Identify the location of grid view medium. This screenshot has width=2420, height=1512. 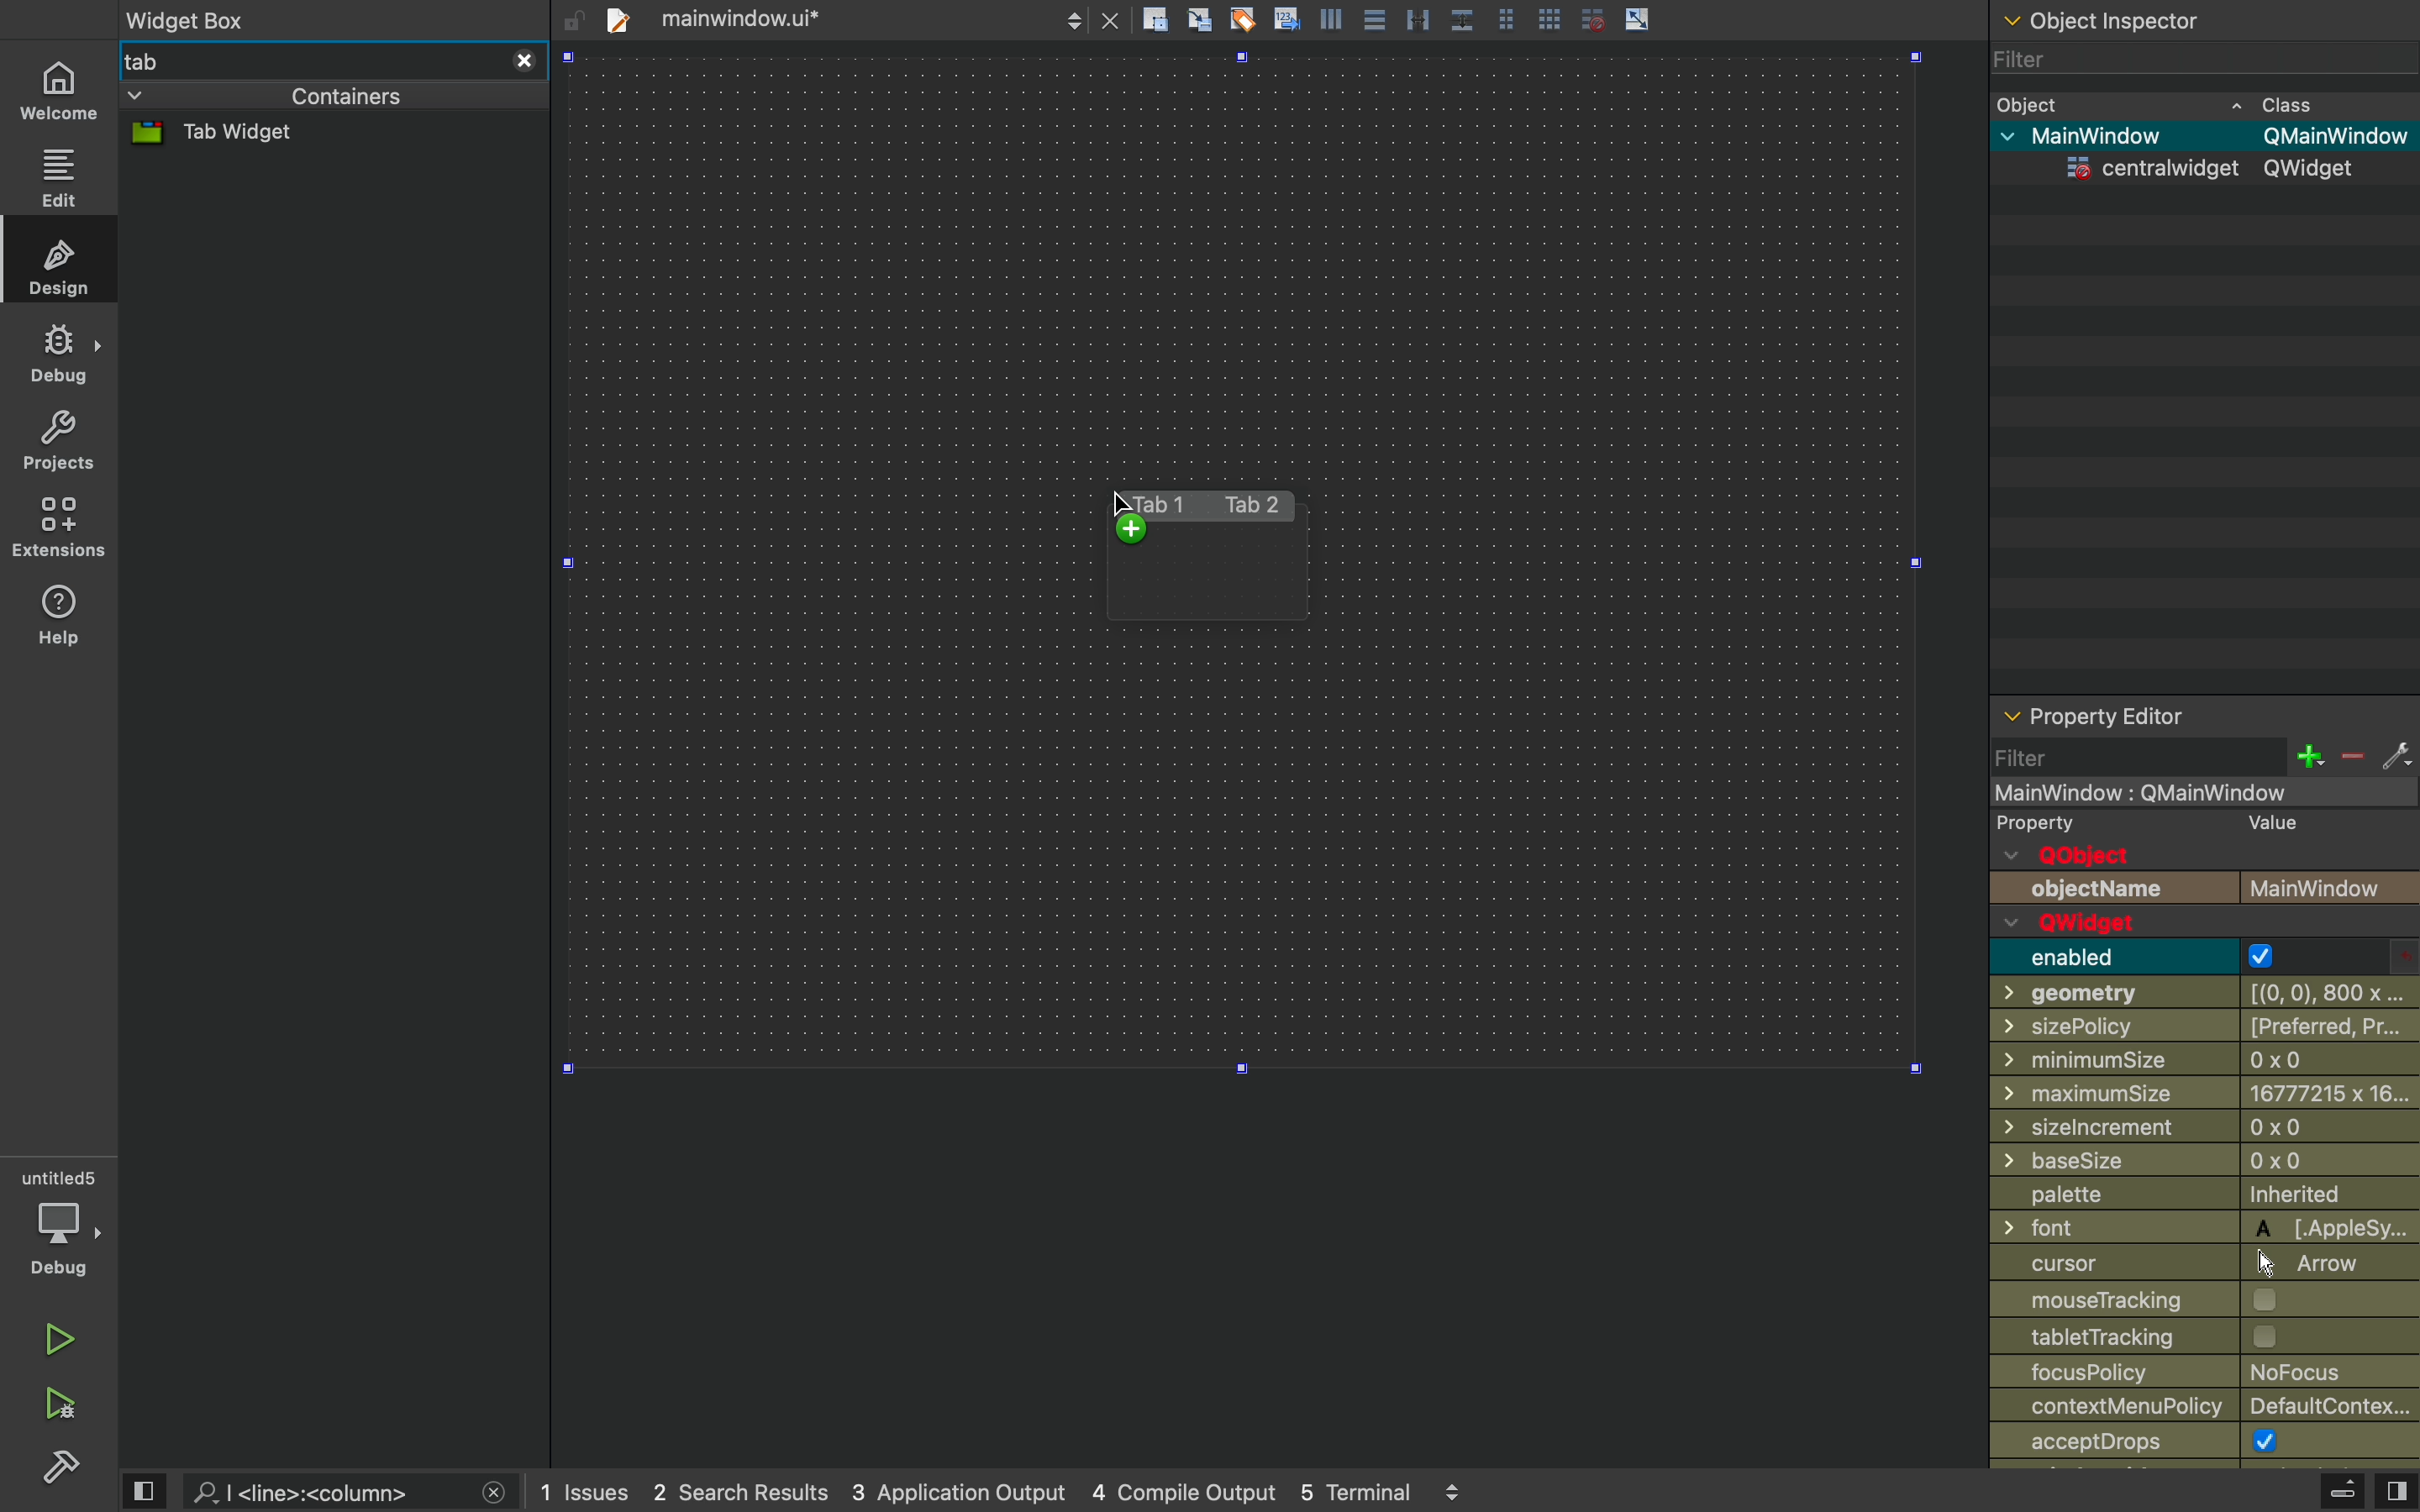
(1507, 18).